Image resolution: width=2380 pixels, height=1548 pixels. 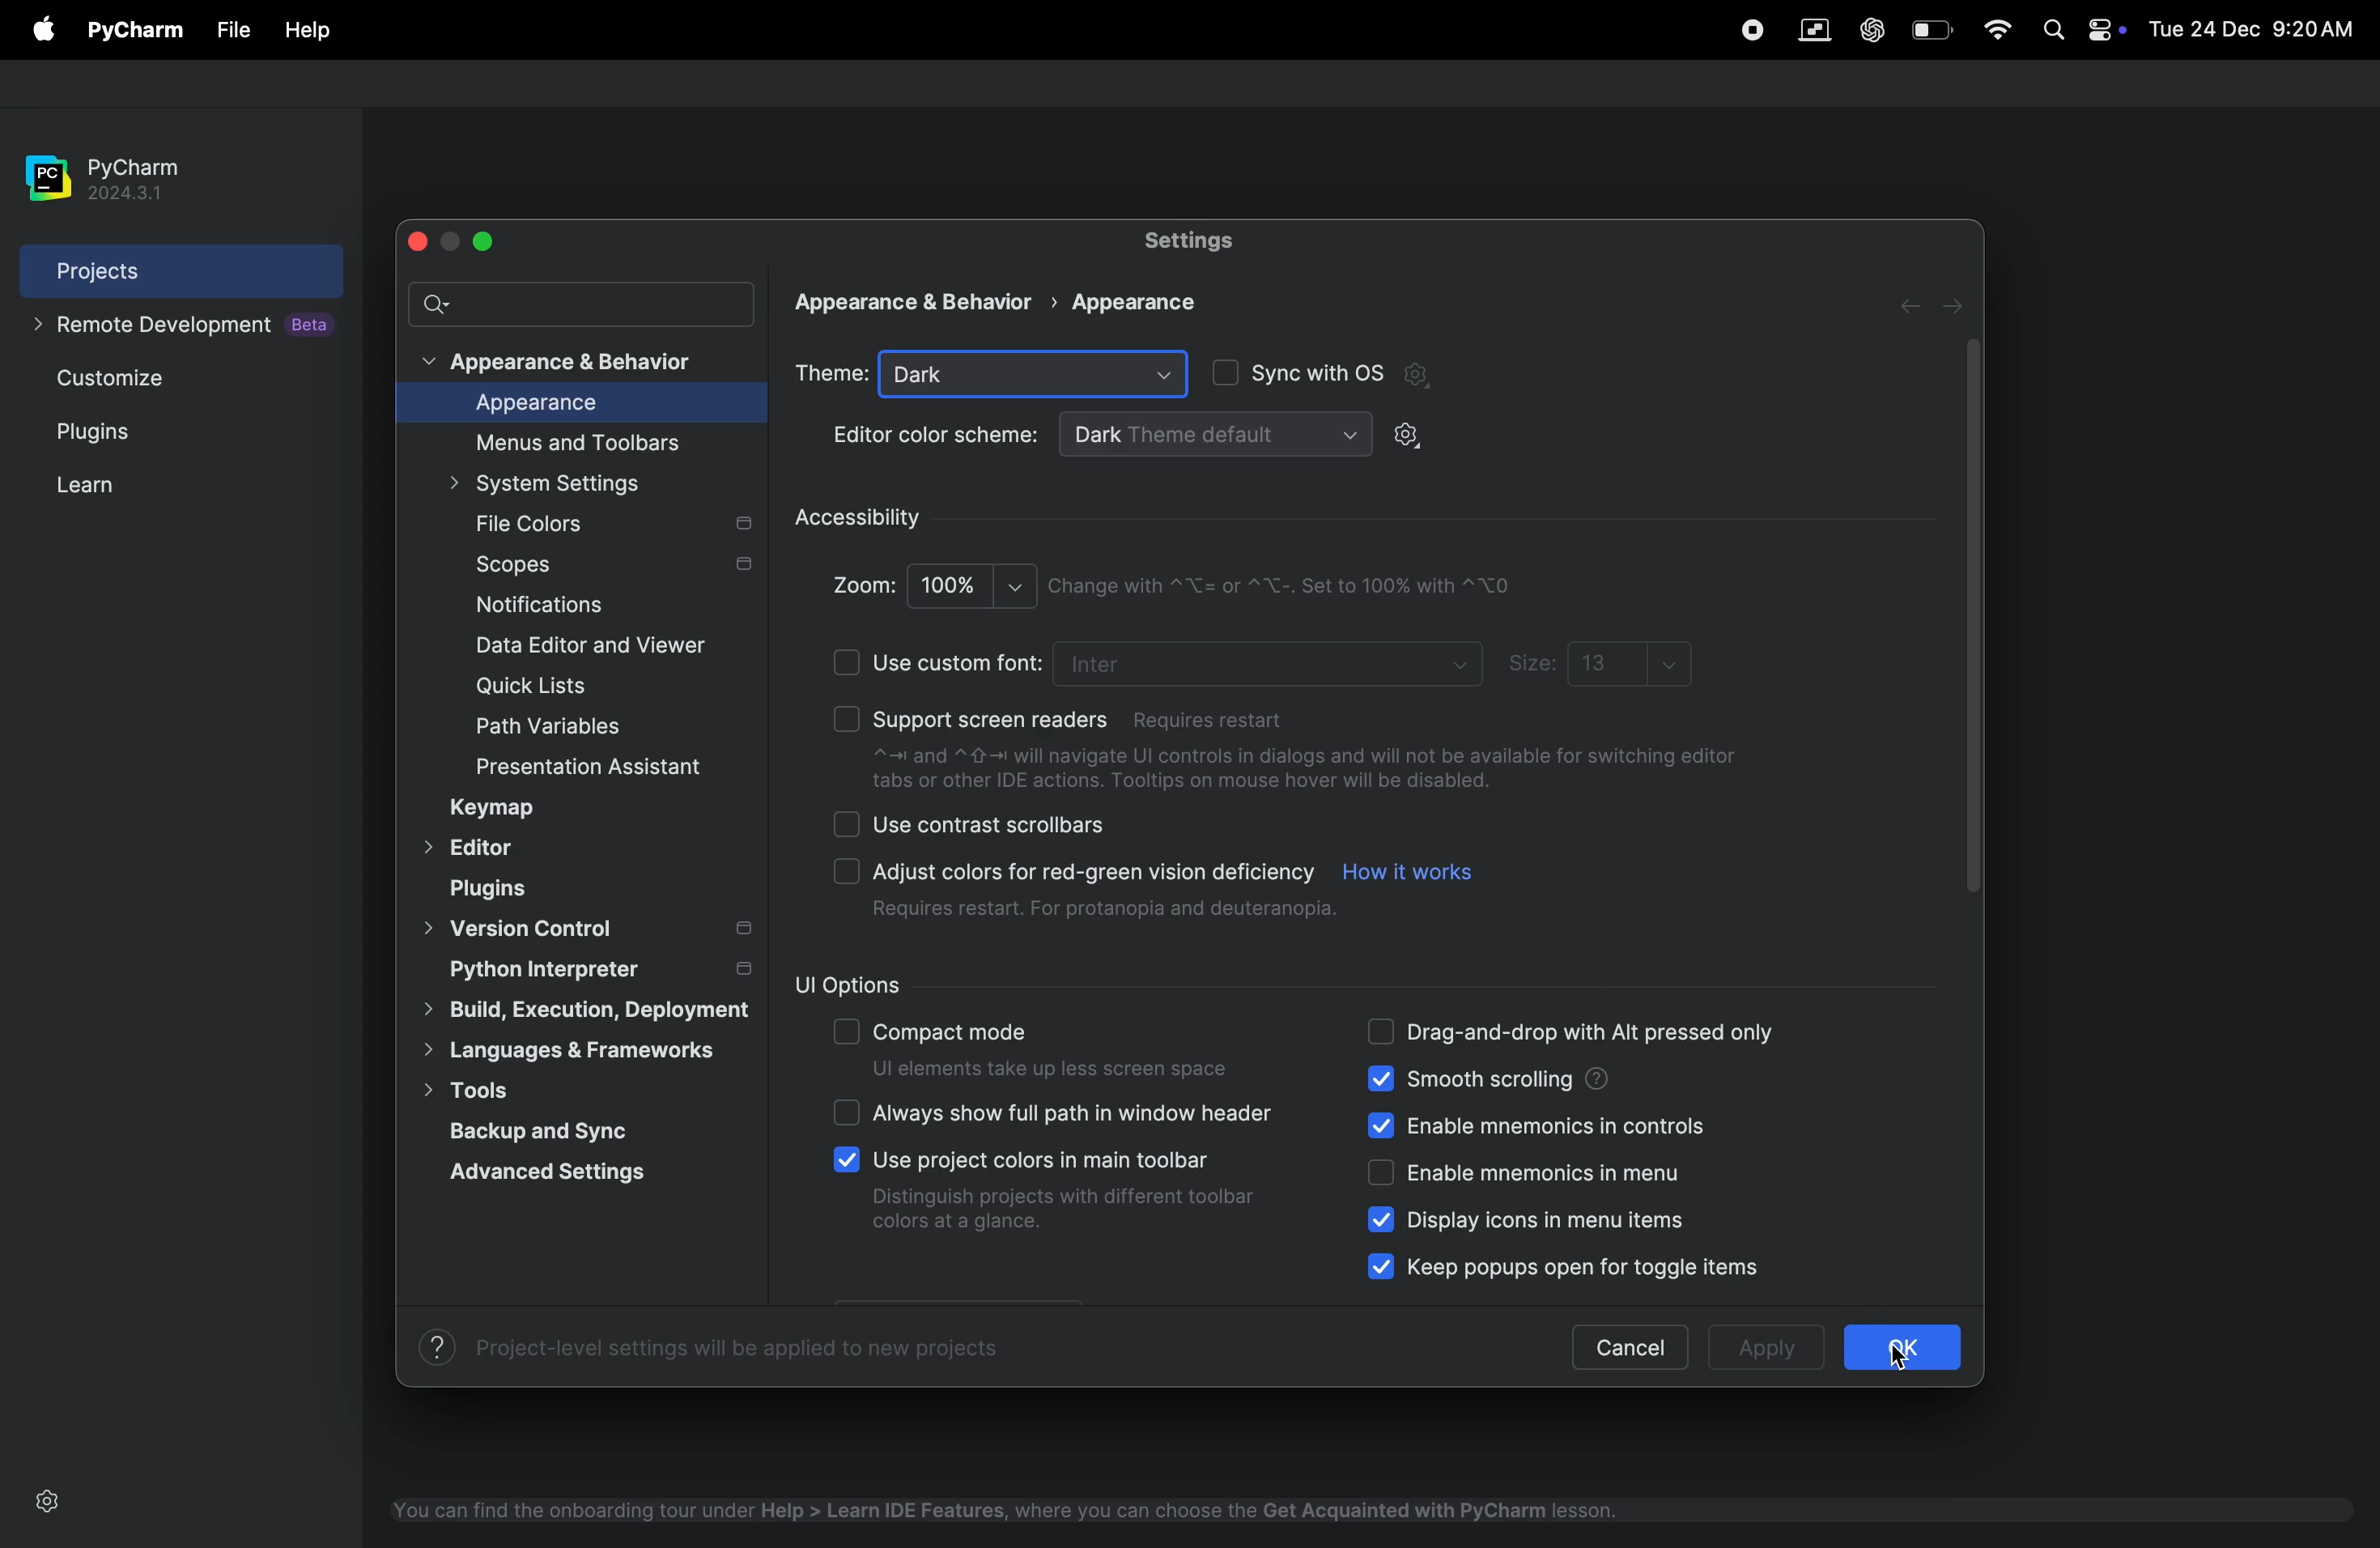 I want to click on file colors, so click(x=609, y=525).